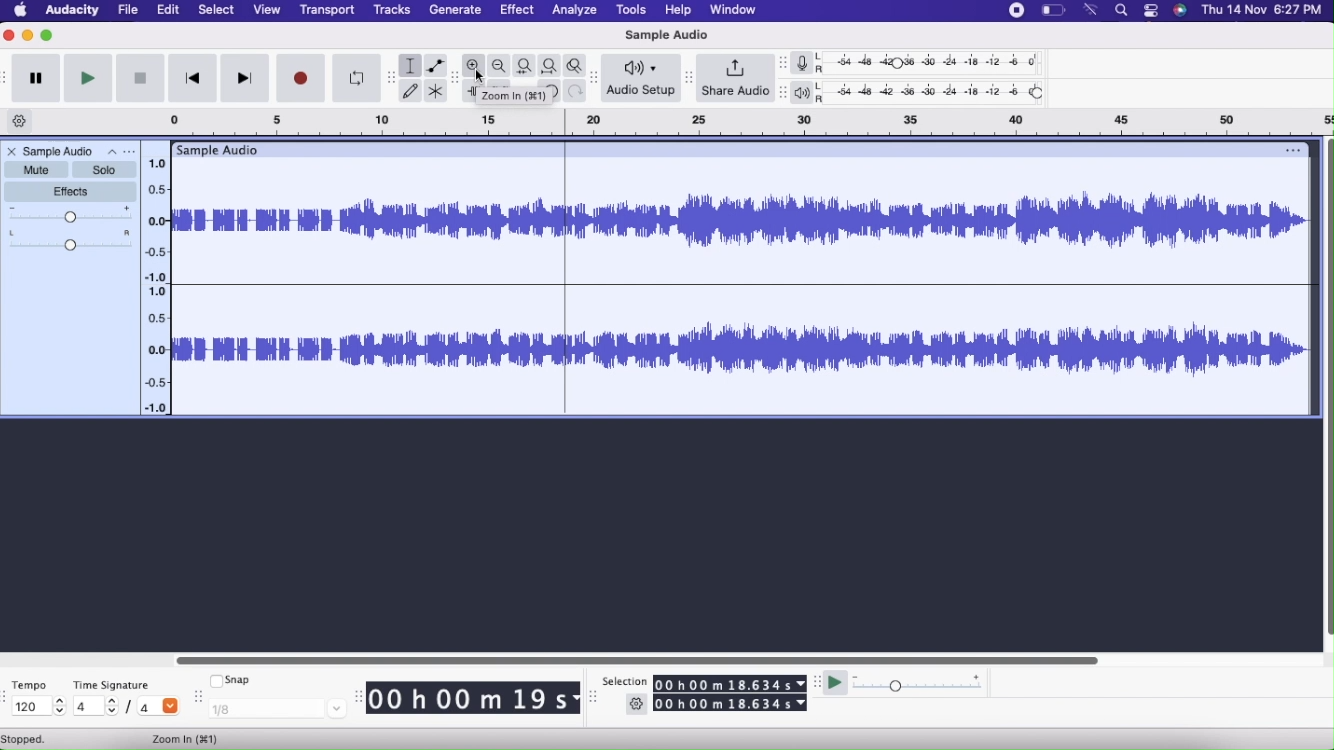 This screenshot has width=1334, height=750. I want to click on File, so click(128, 10).